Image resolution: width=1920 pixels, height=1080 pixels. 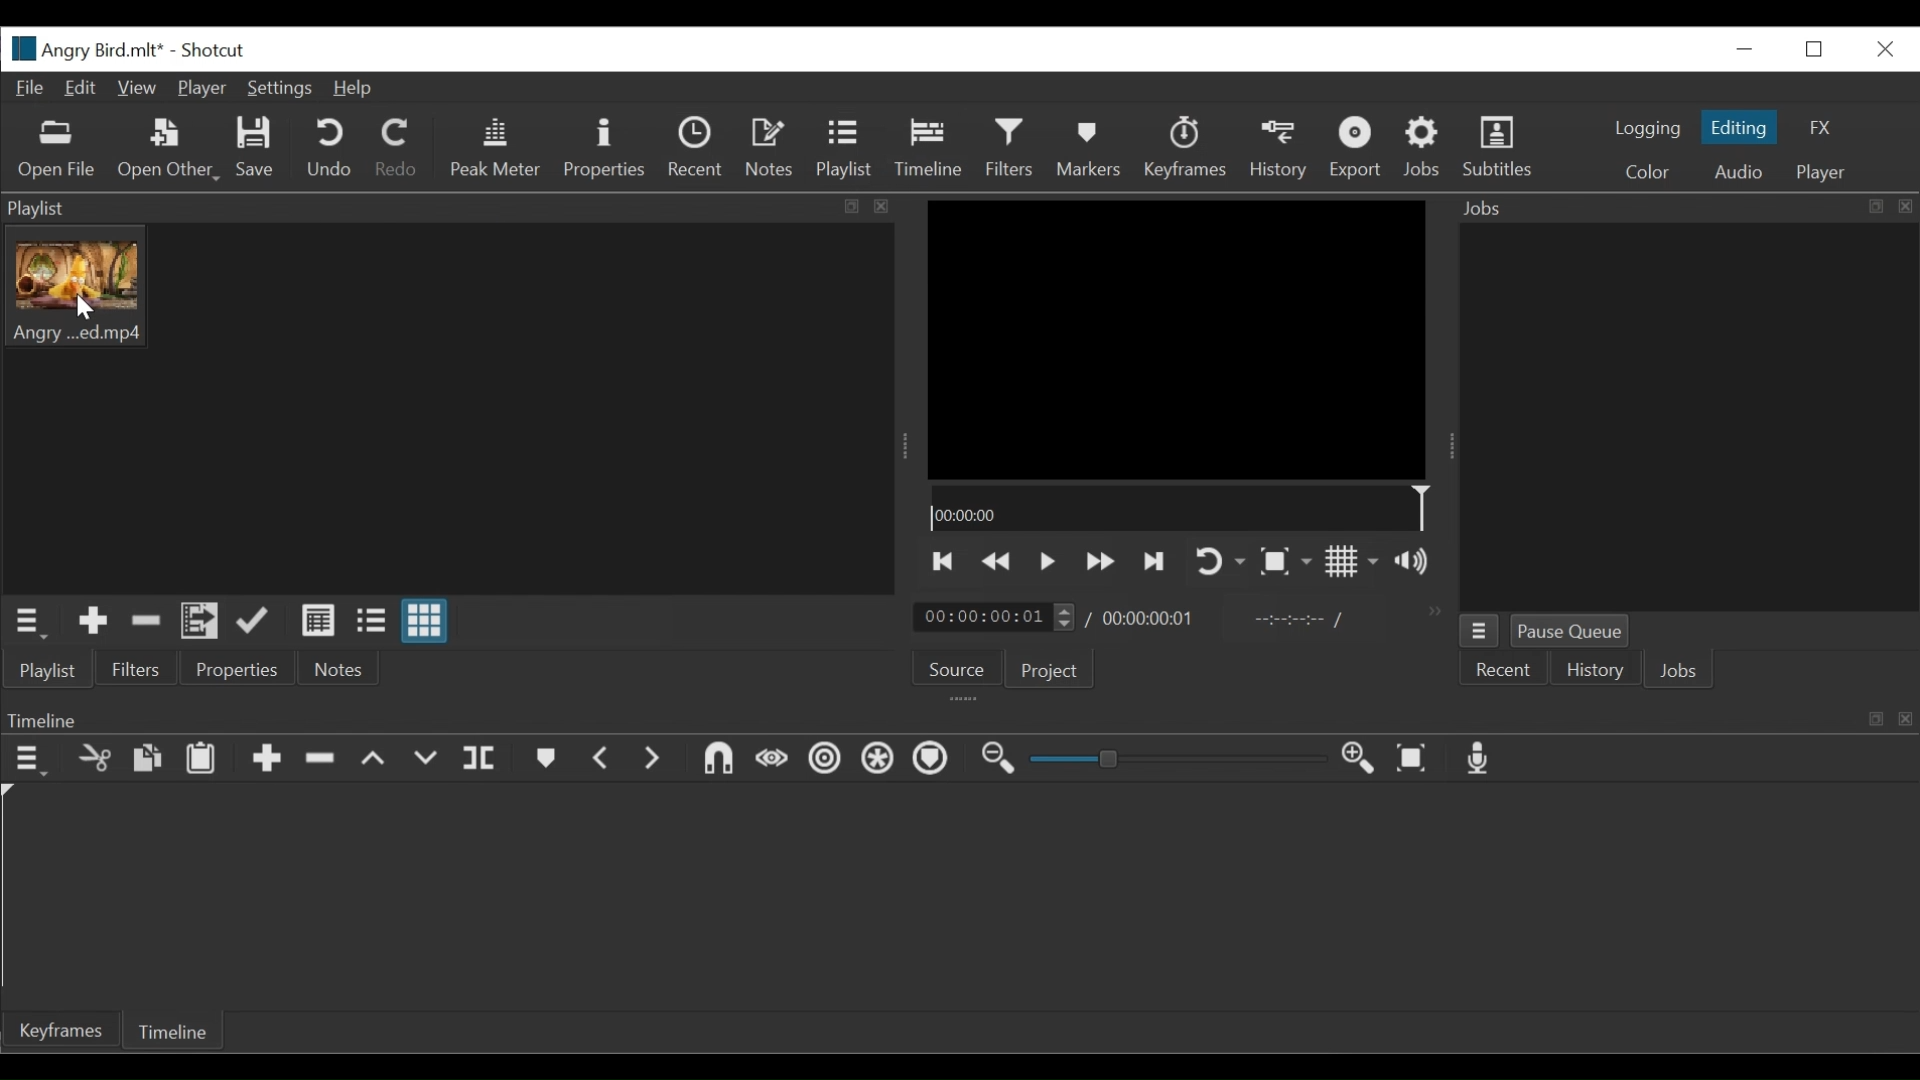 What do you see at coordinates (328, 149) in the screenshot?
I see `Undo` at bounding box center [328, 149].